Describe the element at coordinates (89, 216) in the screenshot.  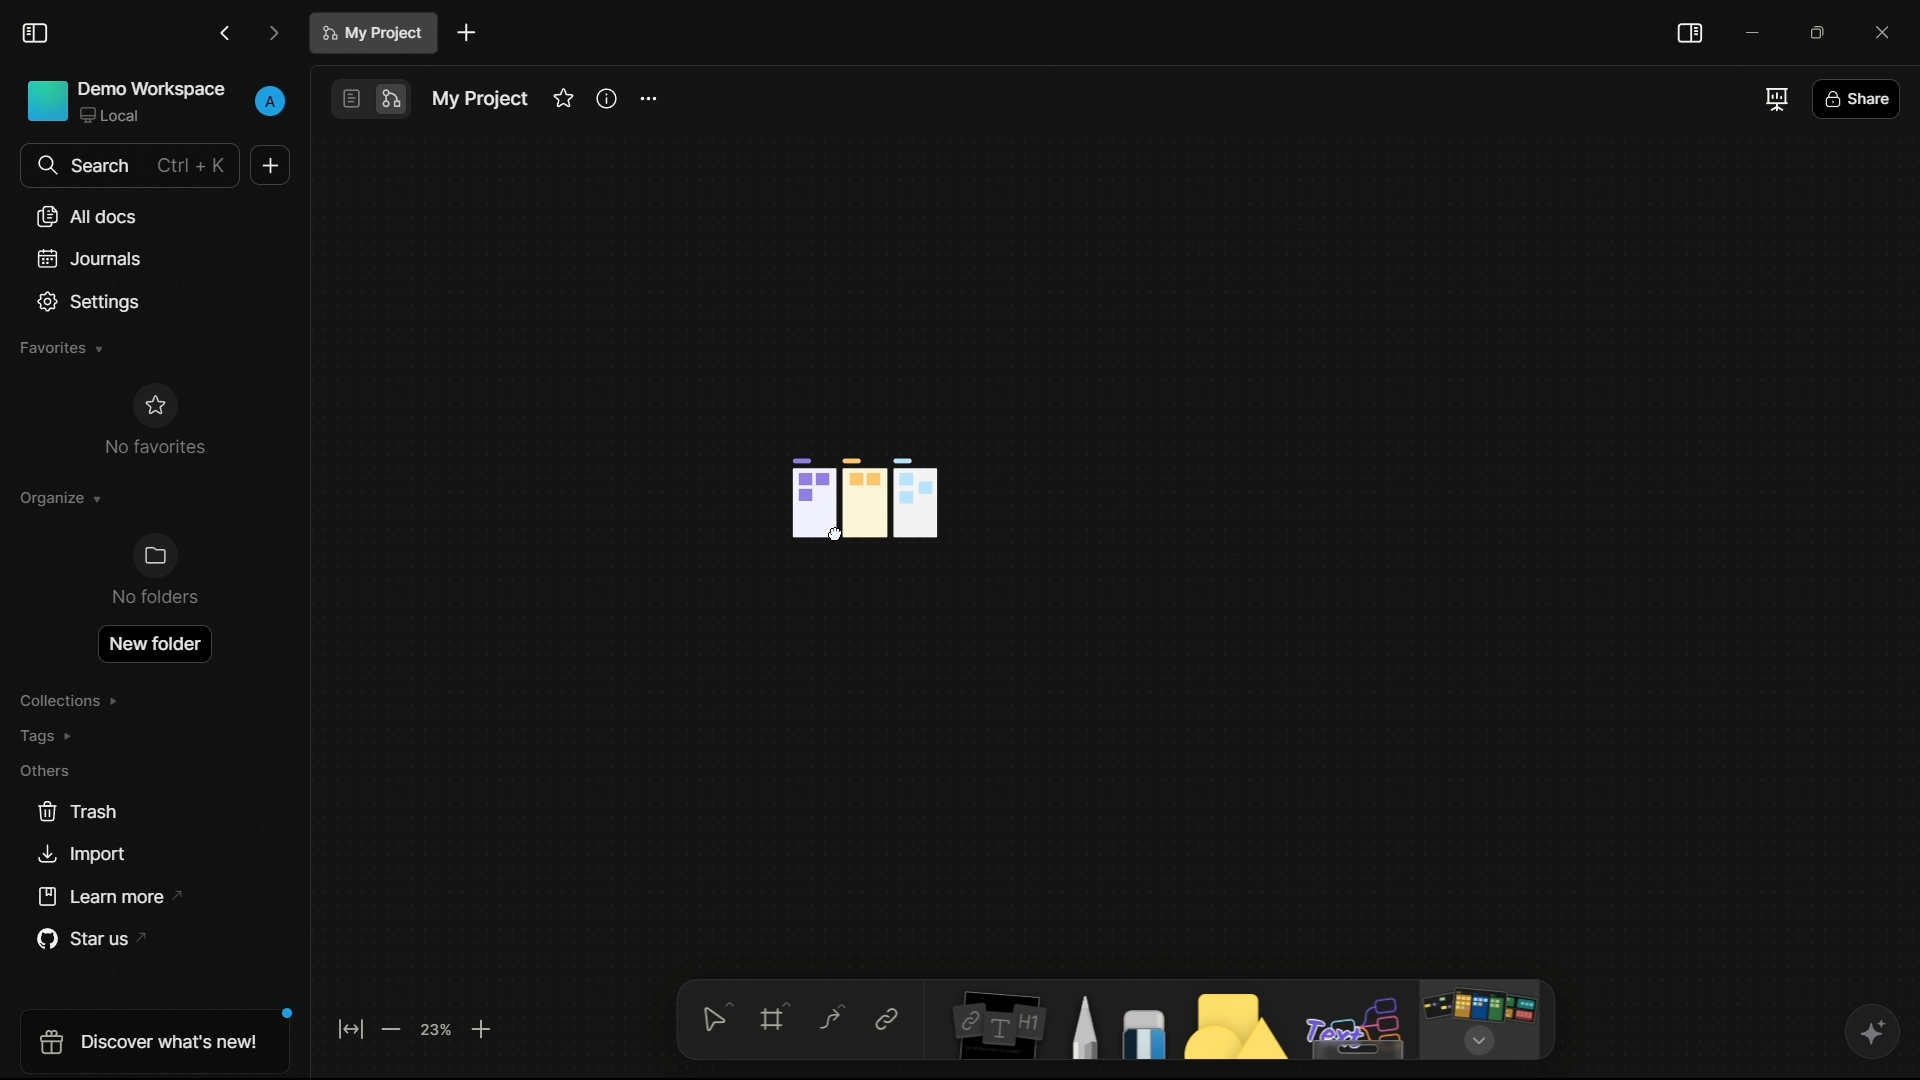
I see `all documents` at that location.